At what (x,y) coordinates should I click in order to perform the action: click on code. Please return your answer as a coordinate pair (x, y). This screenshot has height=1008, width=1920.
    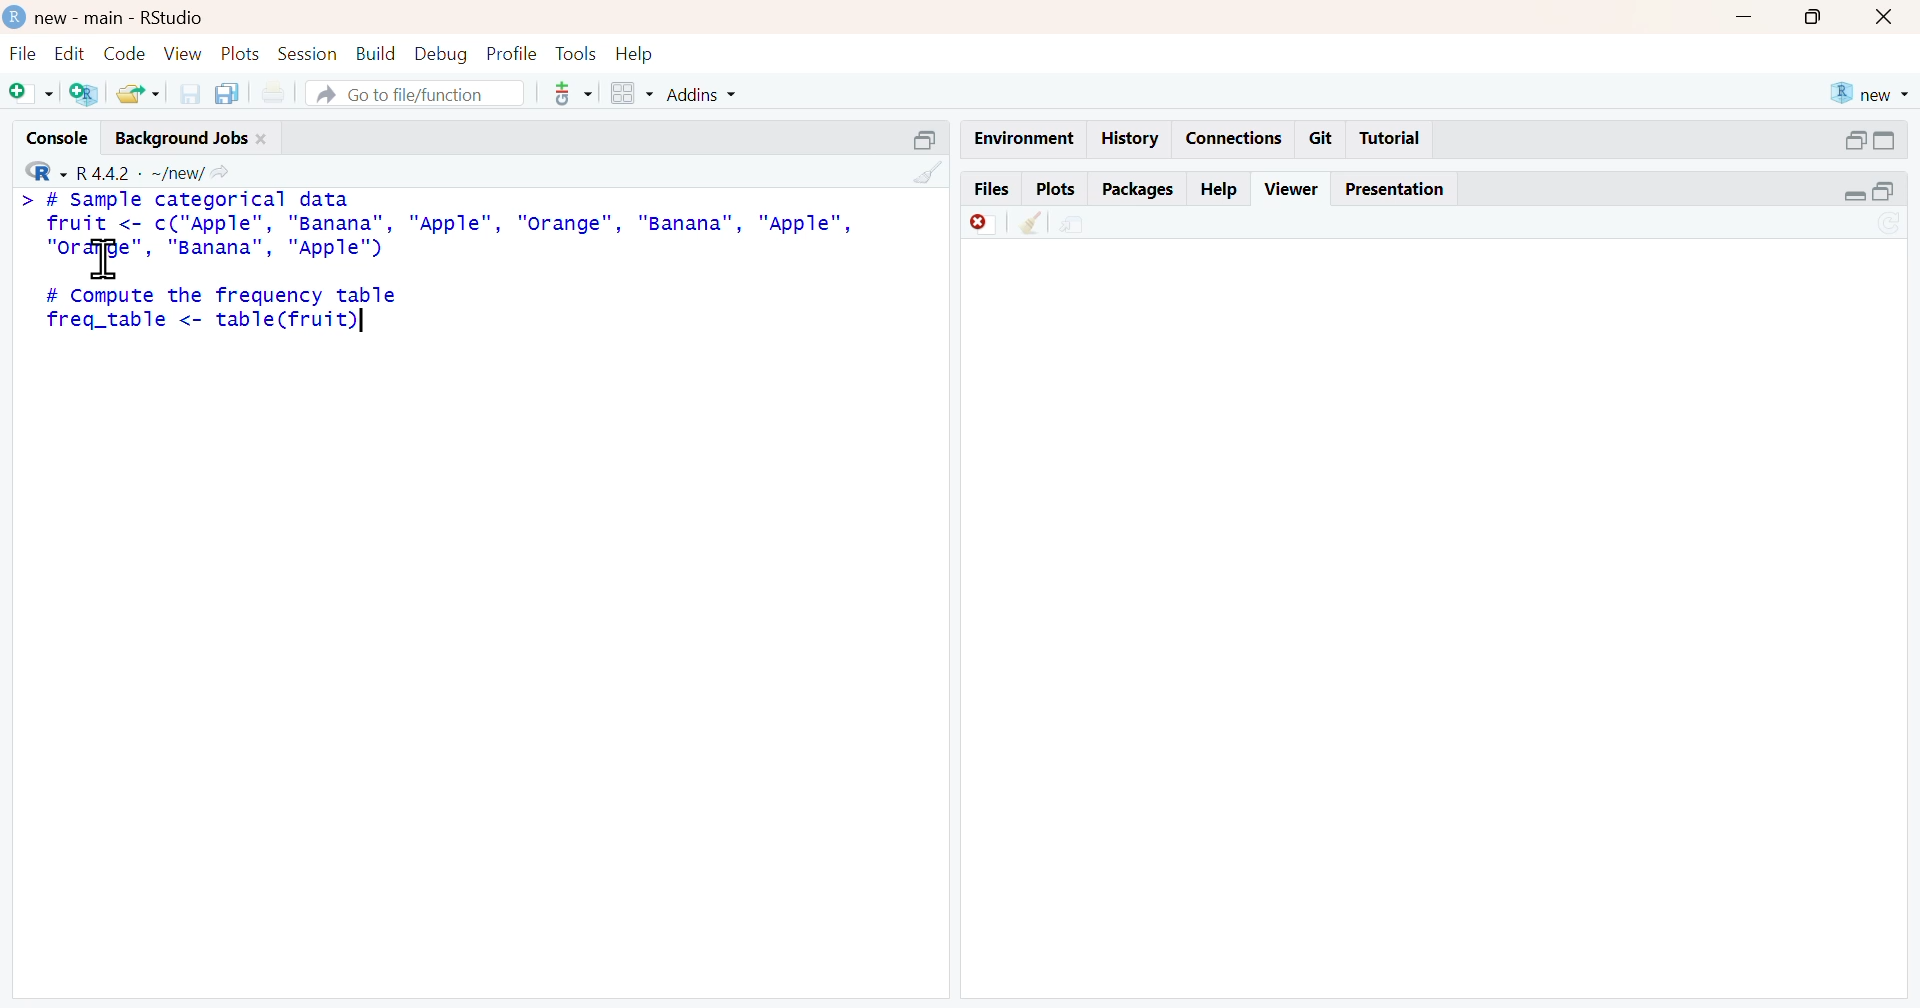
    Looking at the image, I should click on (129, 55).